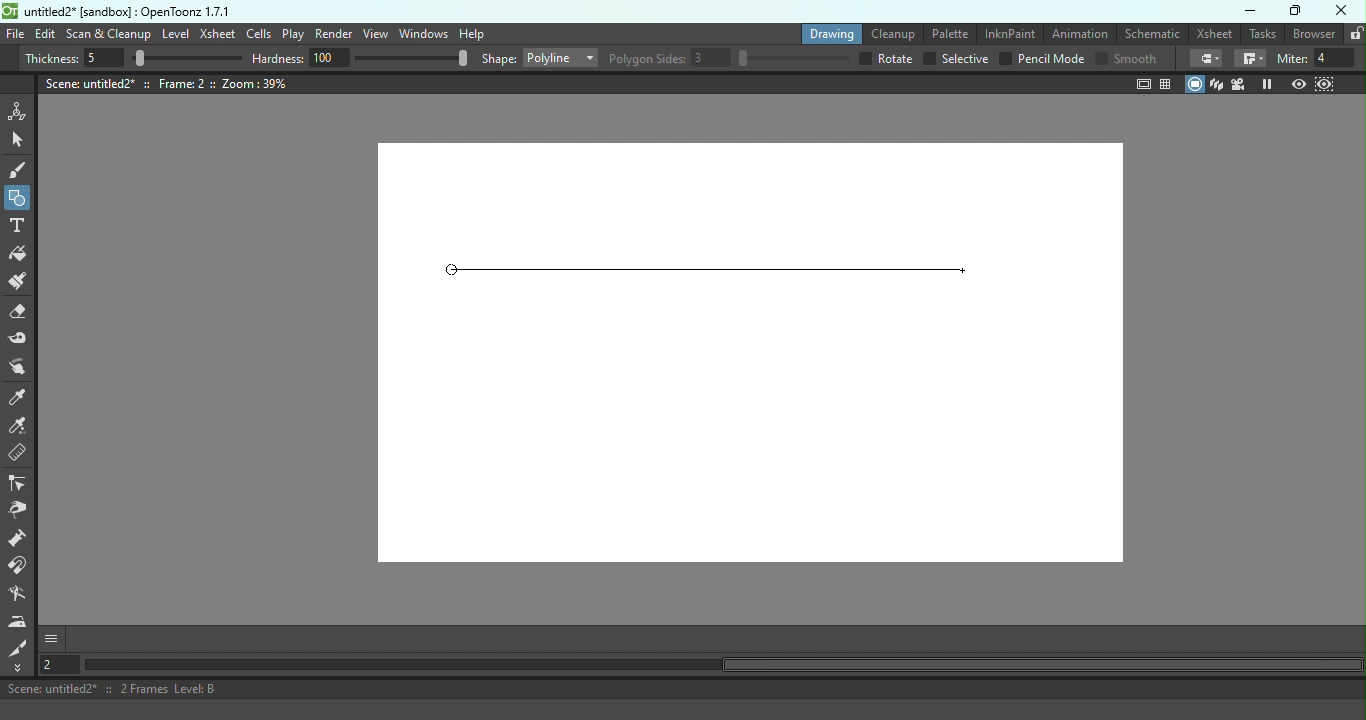 The image size is (1366, 720). What do you see at coordinates (374, 33) in the screenshot?
I see `View` at bounding box center [374, 33].